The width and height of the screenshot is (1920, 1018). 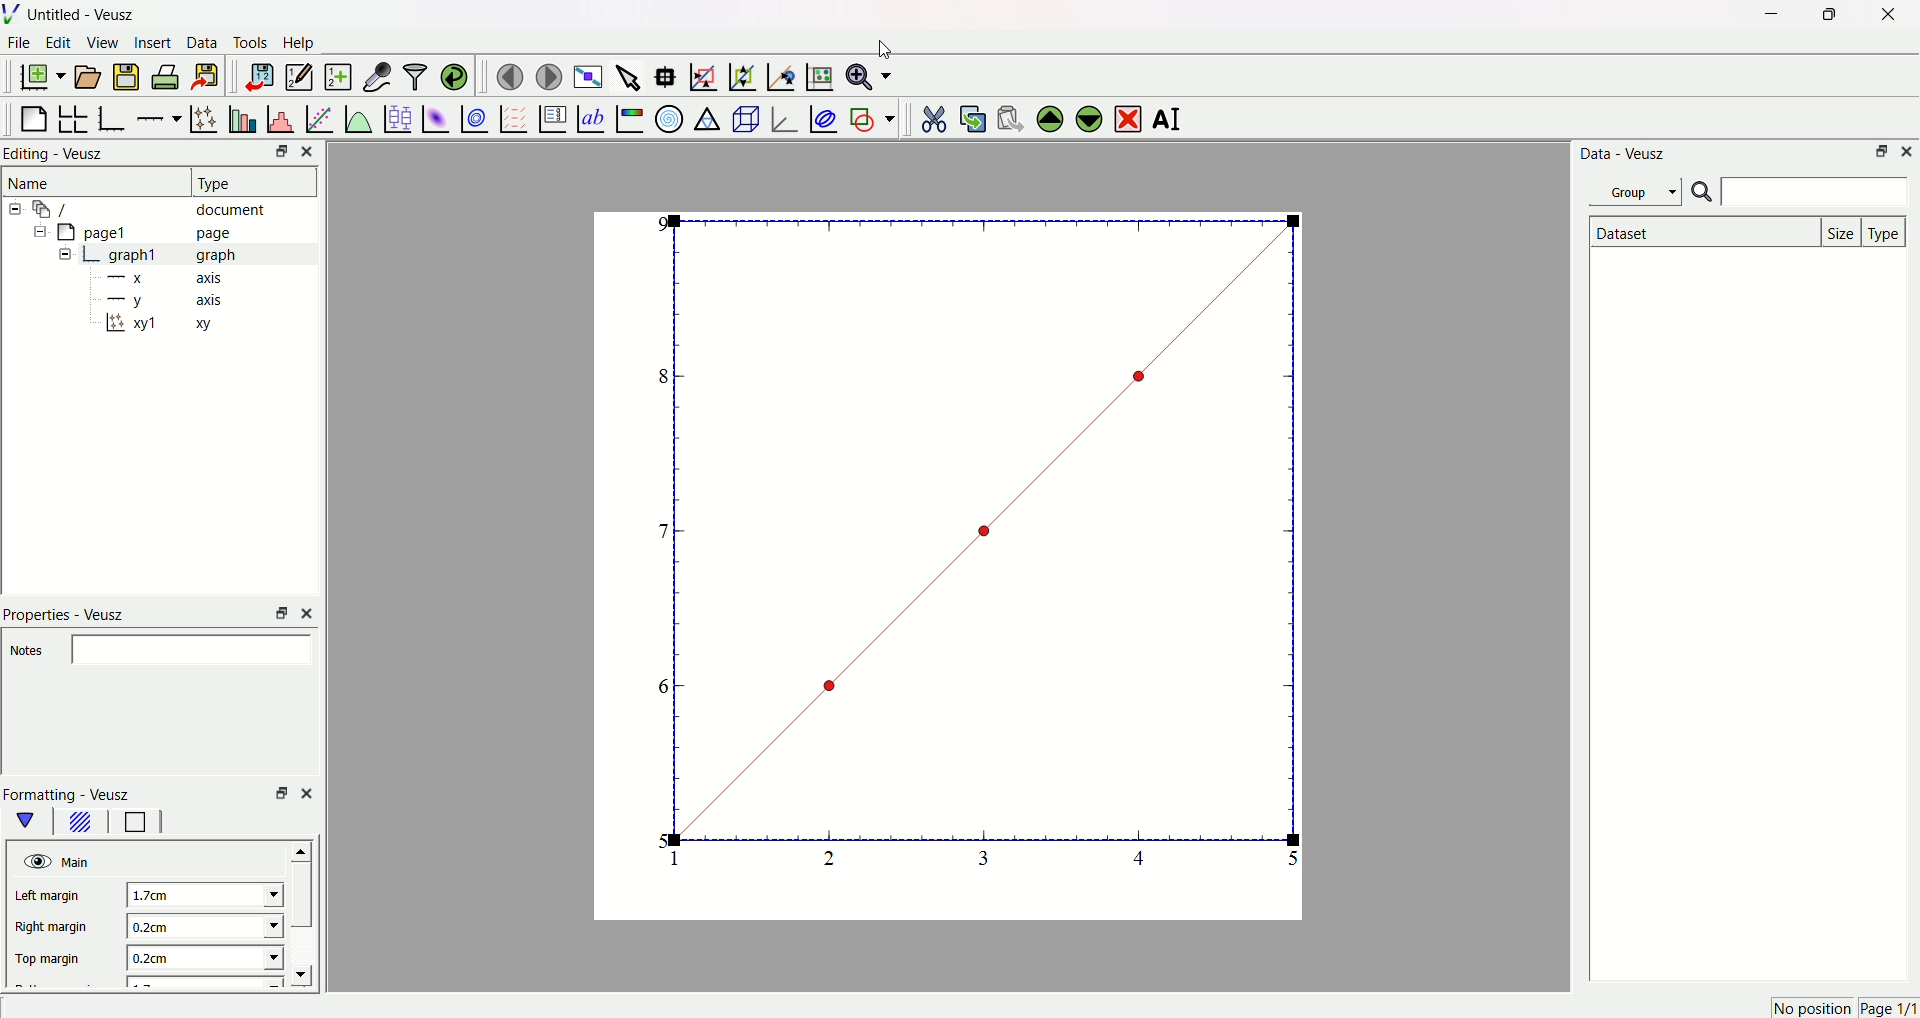 What do you see at coordinates (279, 116) in the screenshot?
I see `histogram` at bounding box center [279, 116].